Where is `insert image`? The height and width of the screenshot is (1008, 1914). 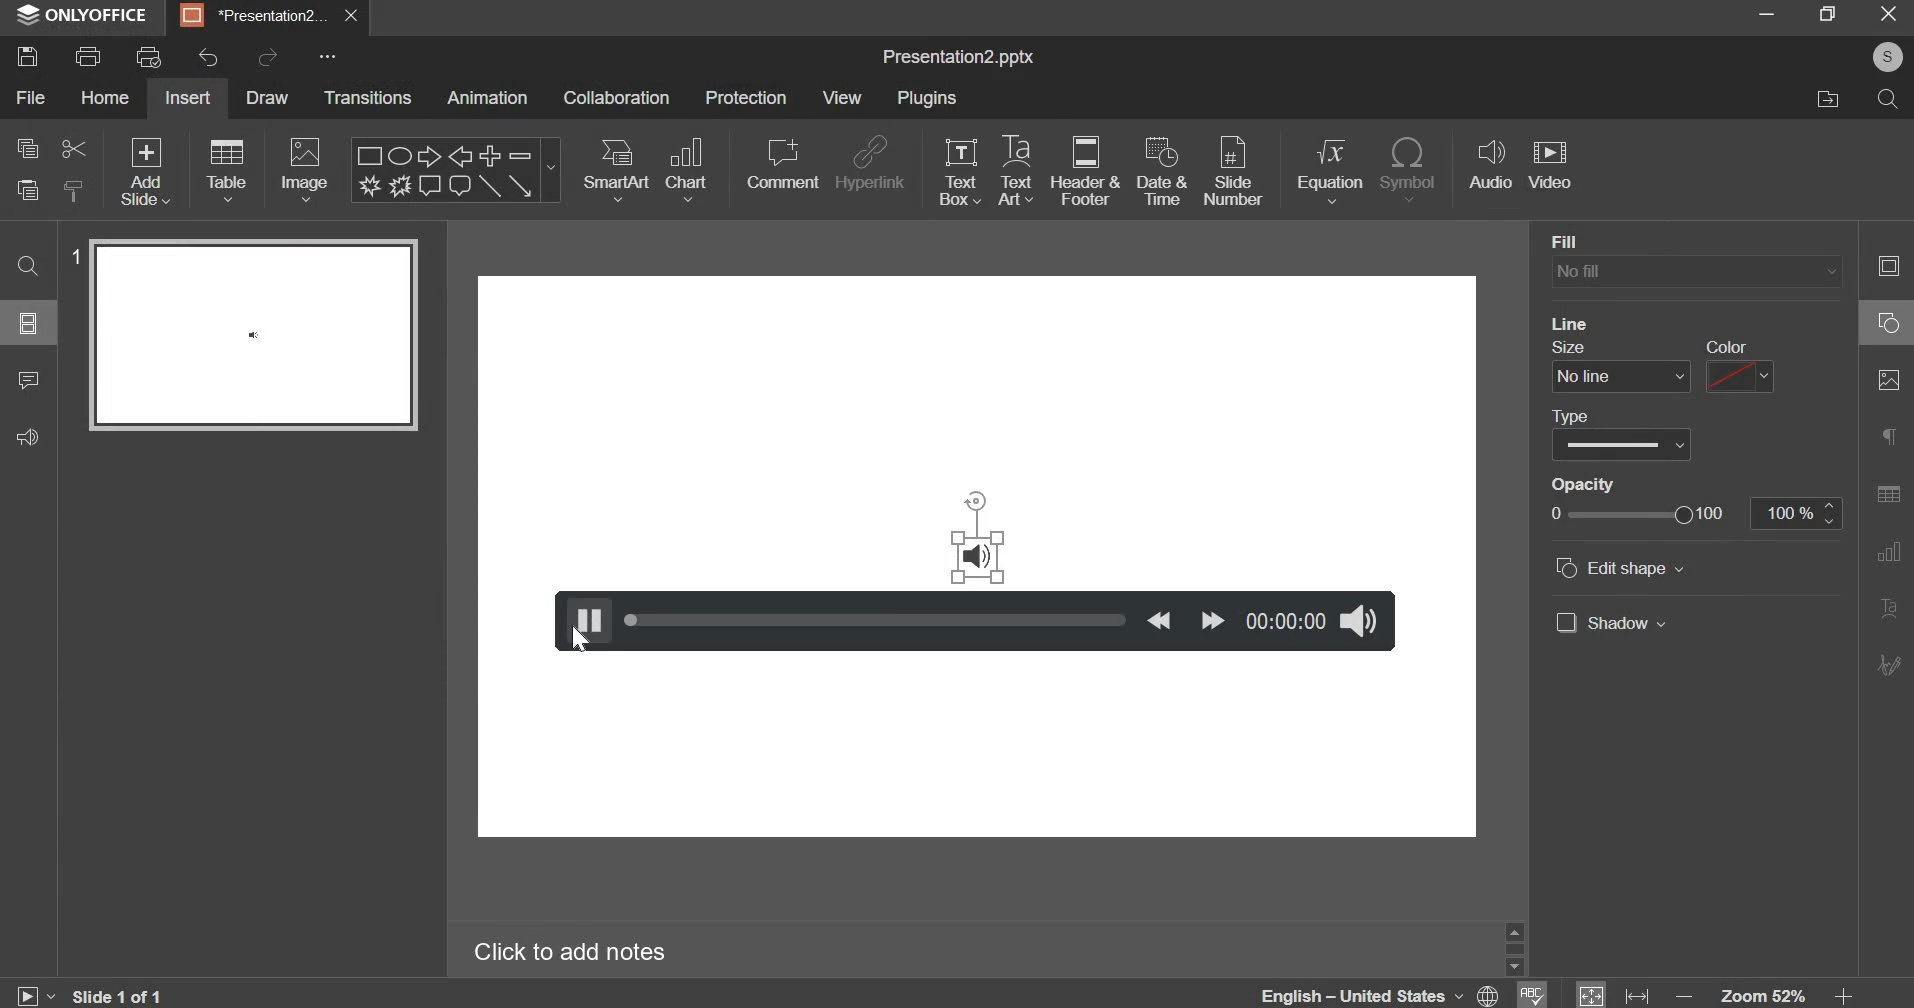 insert image is located at coordinates (306, 171).